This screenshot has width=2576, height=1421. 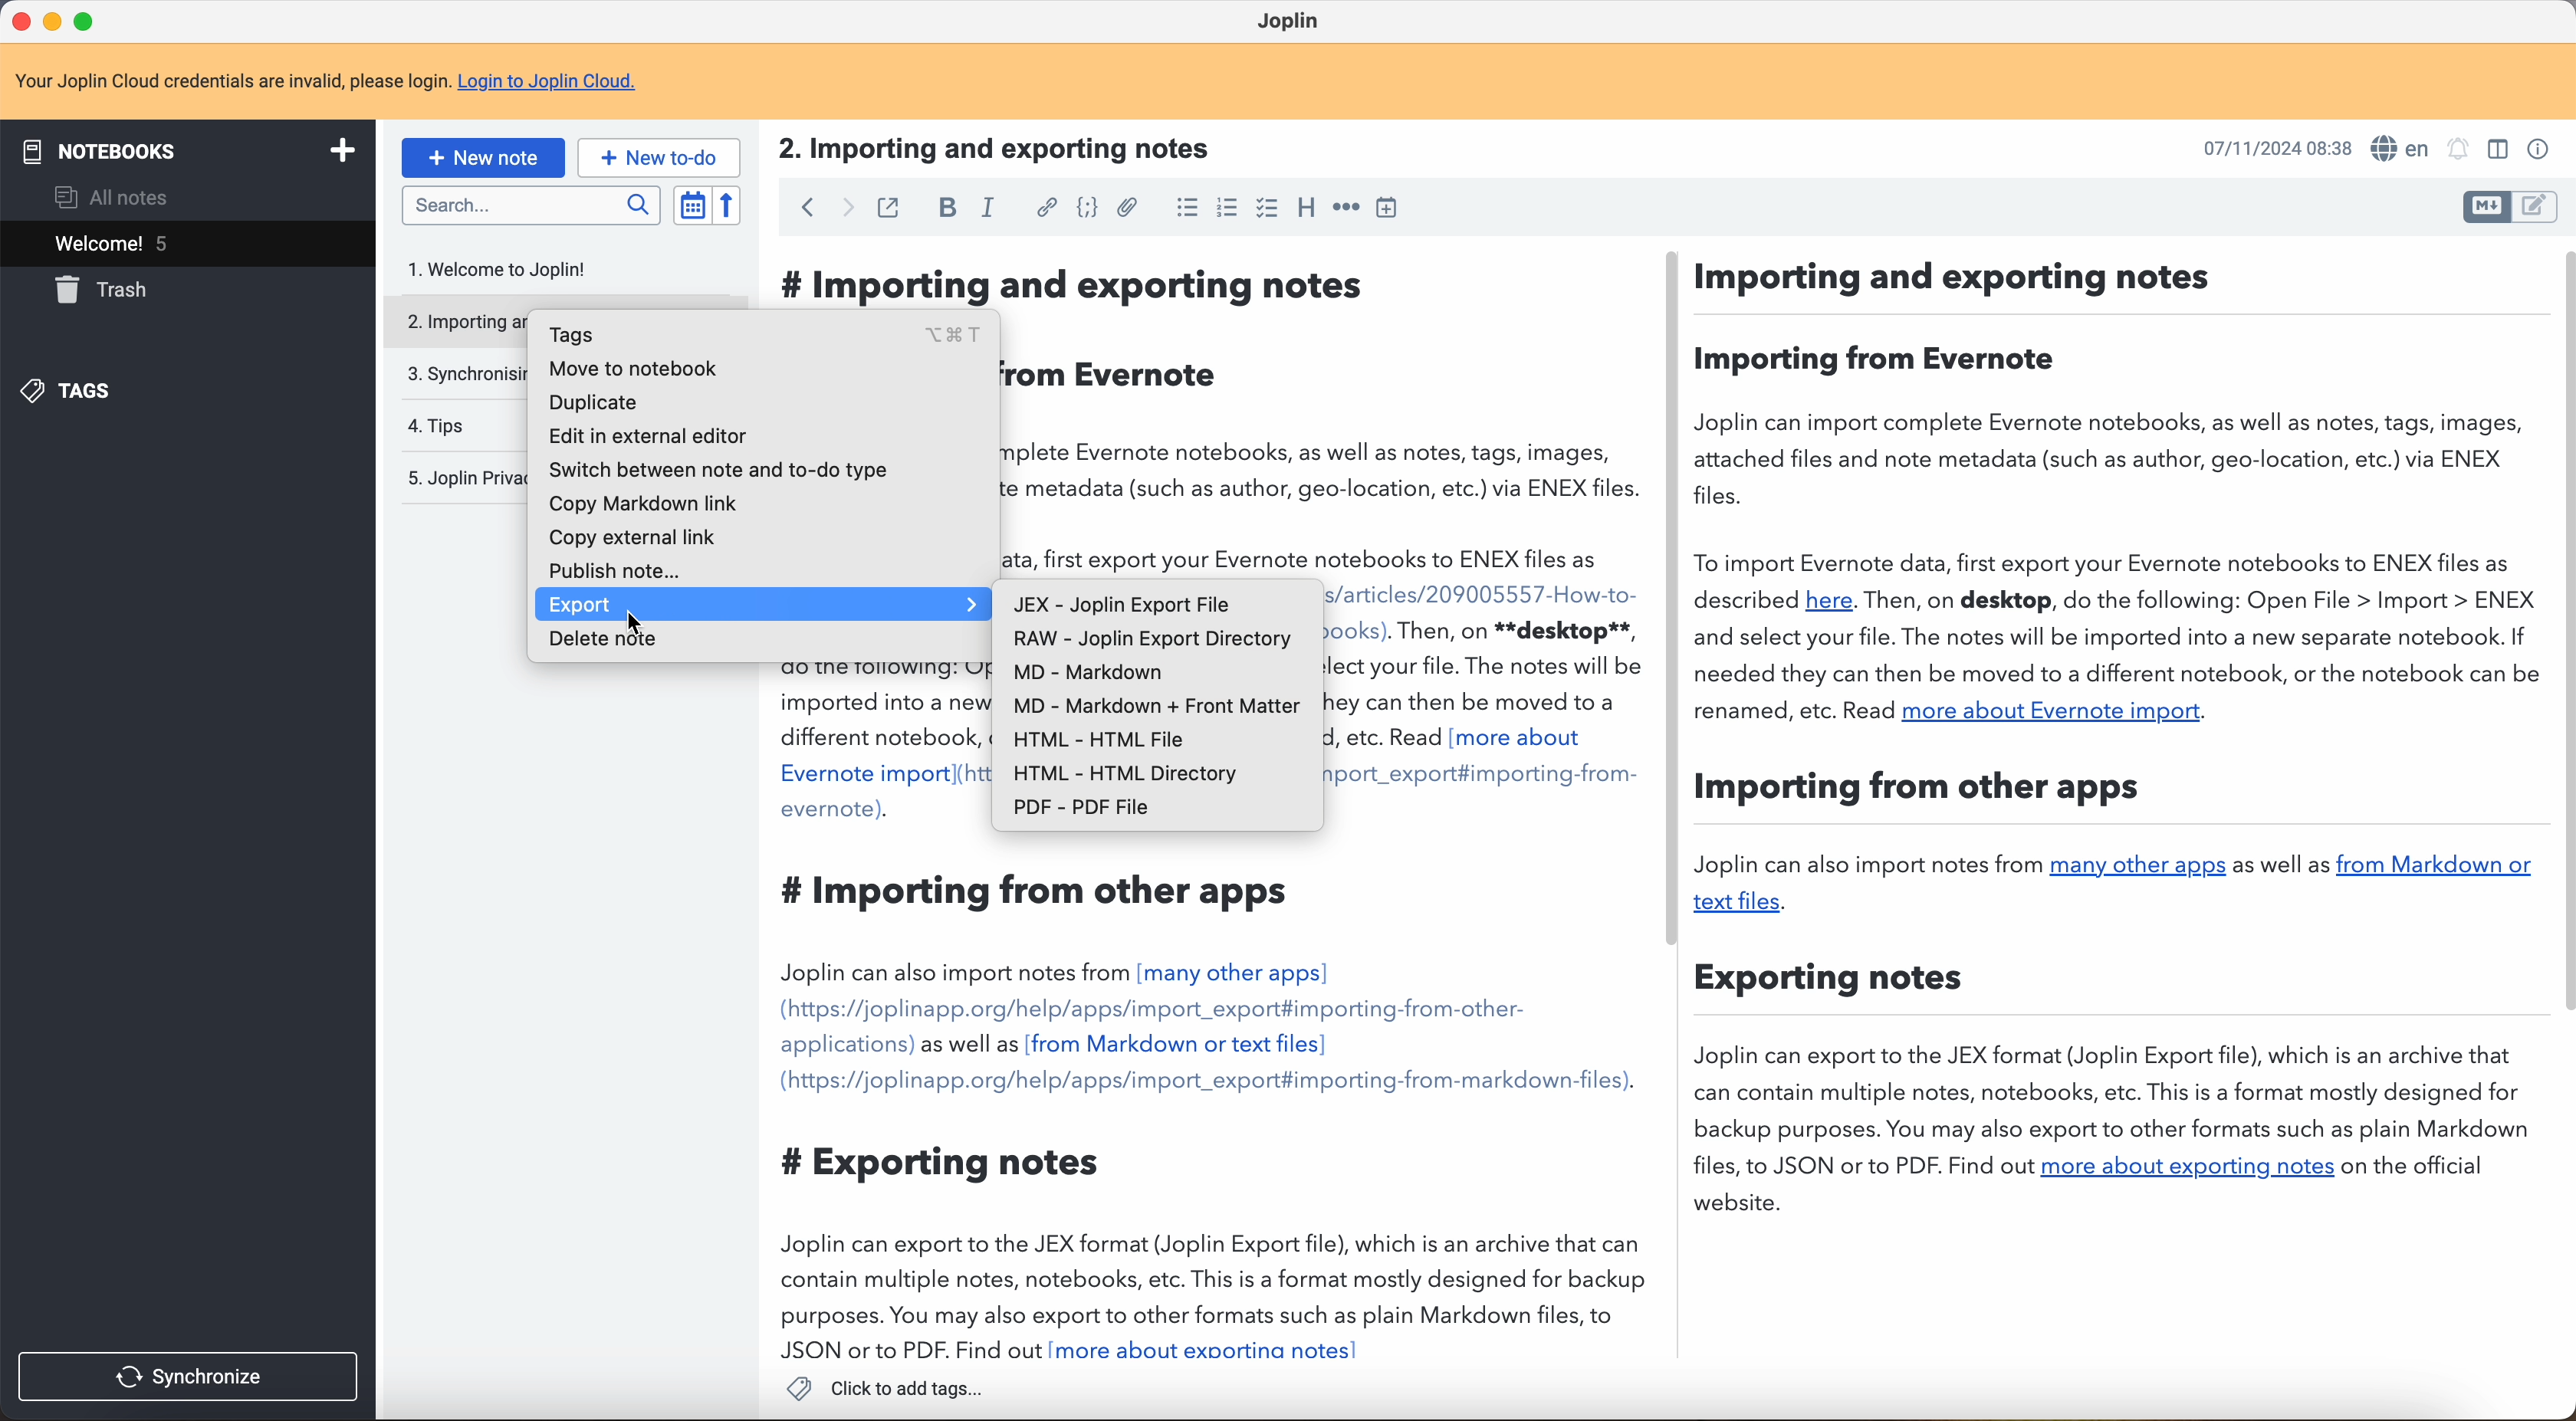 I want to click on PDF - PDF File, so click(x=1079, y=809).